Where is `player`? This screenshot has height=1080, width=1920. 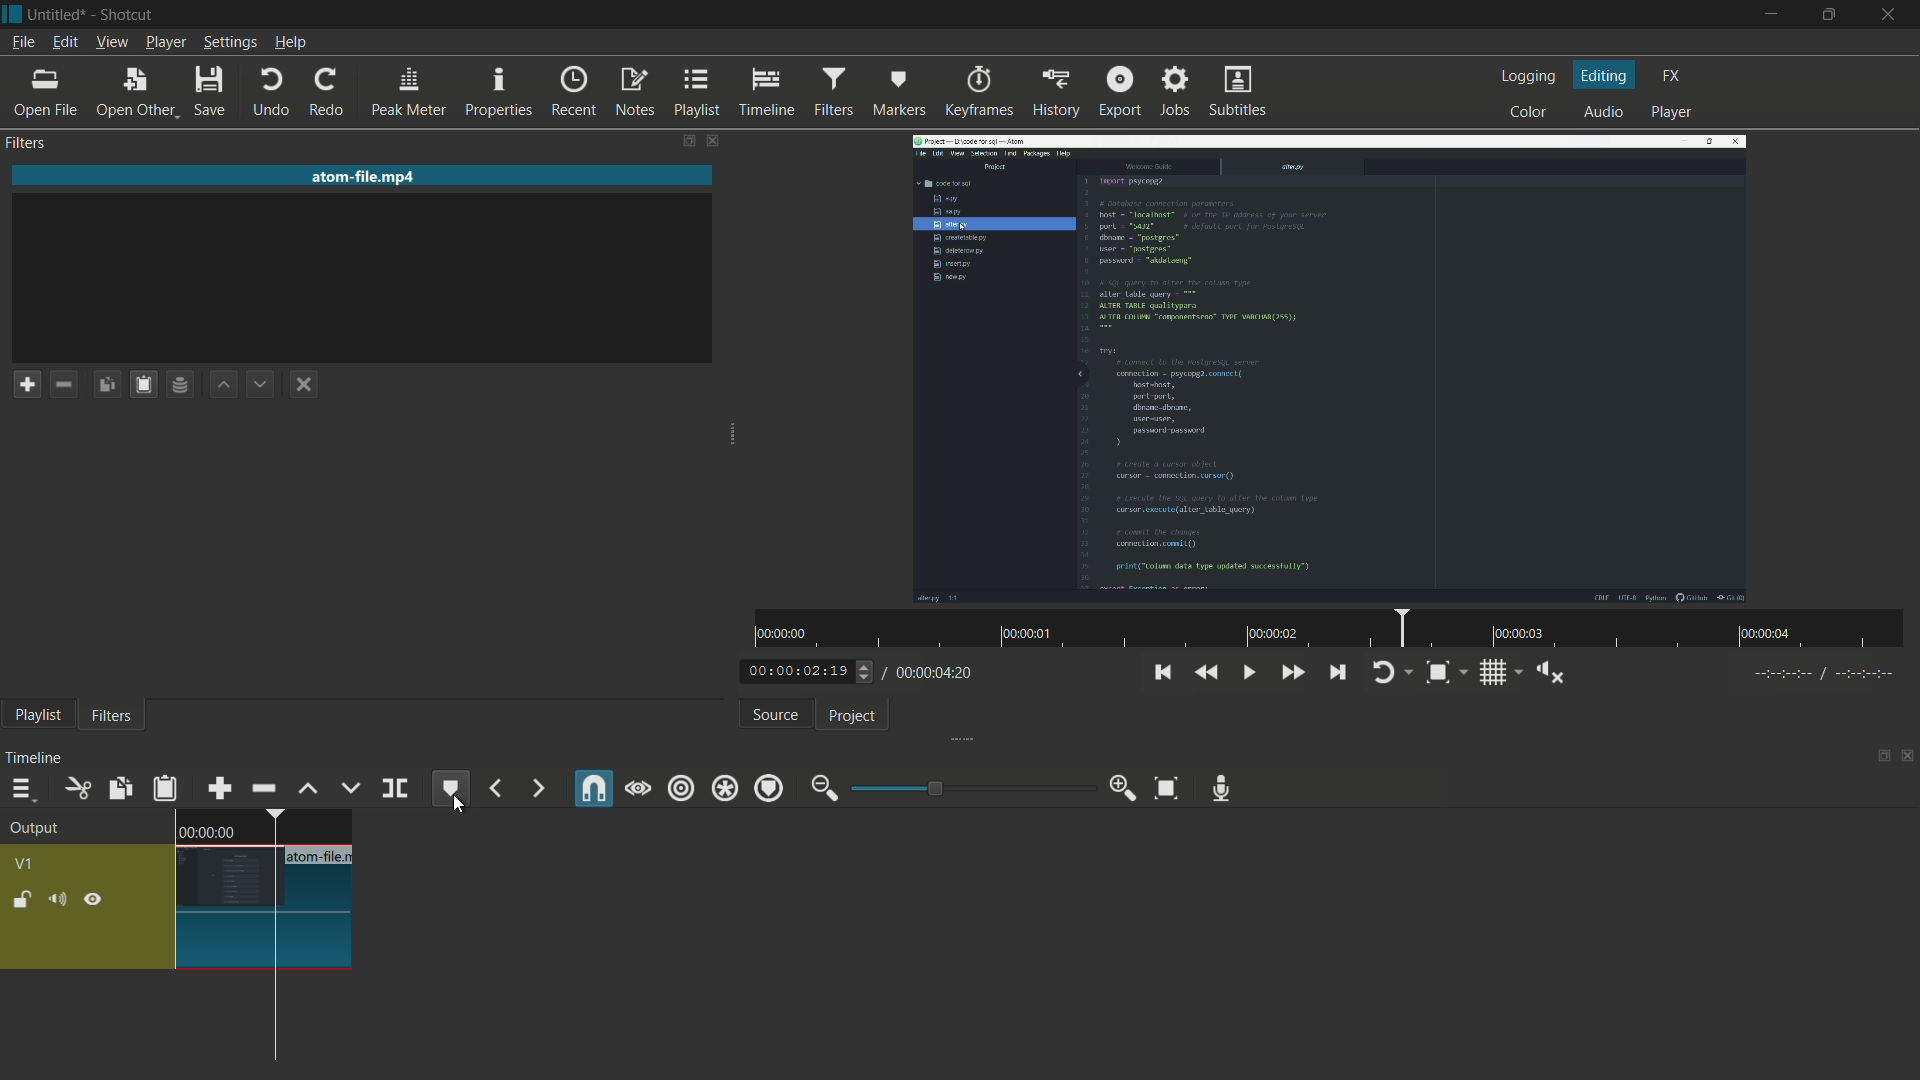
player is located at coordinates (1676, 112).